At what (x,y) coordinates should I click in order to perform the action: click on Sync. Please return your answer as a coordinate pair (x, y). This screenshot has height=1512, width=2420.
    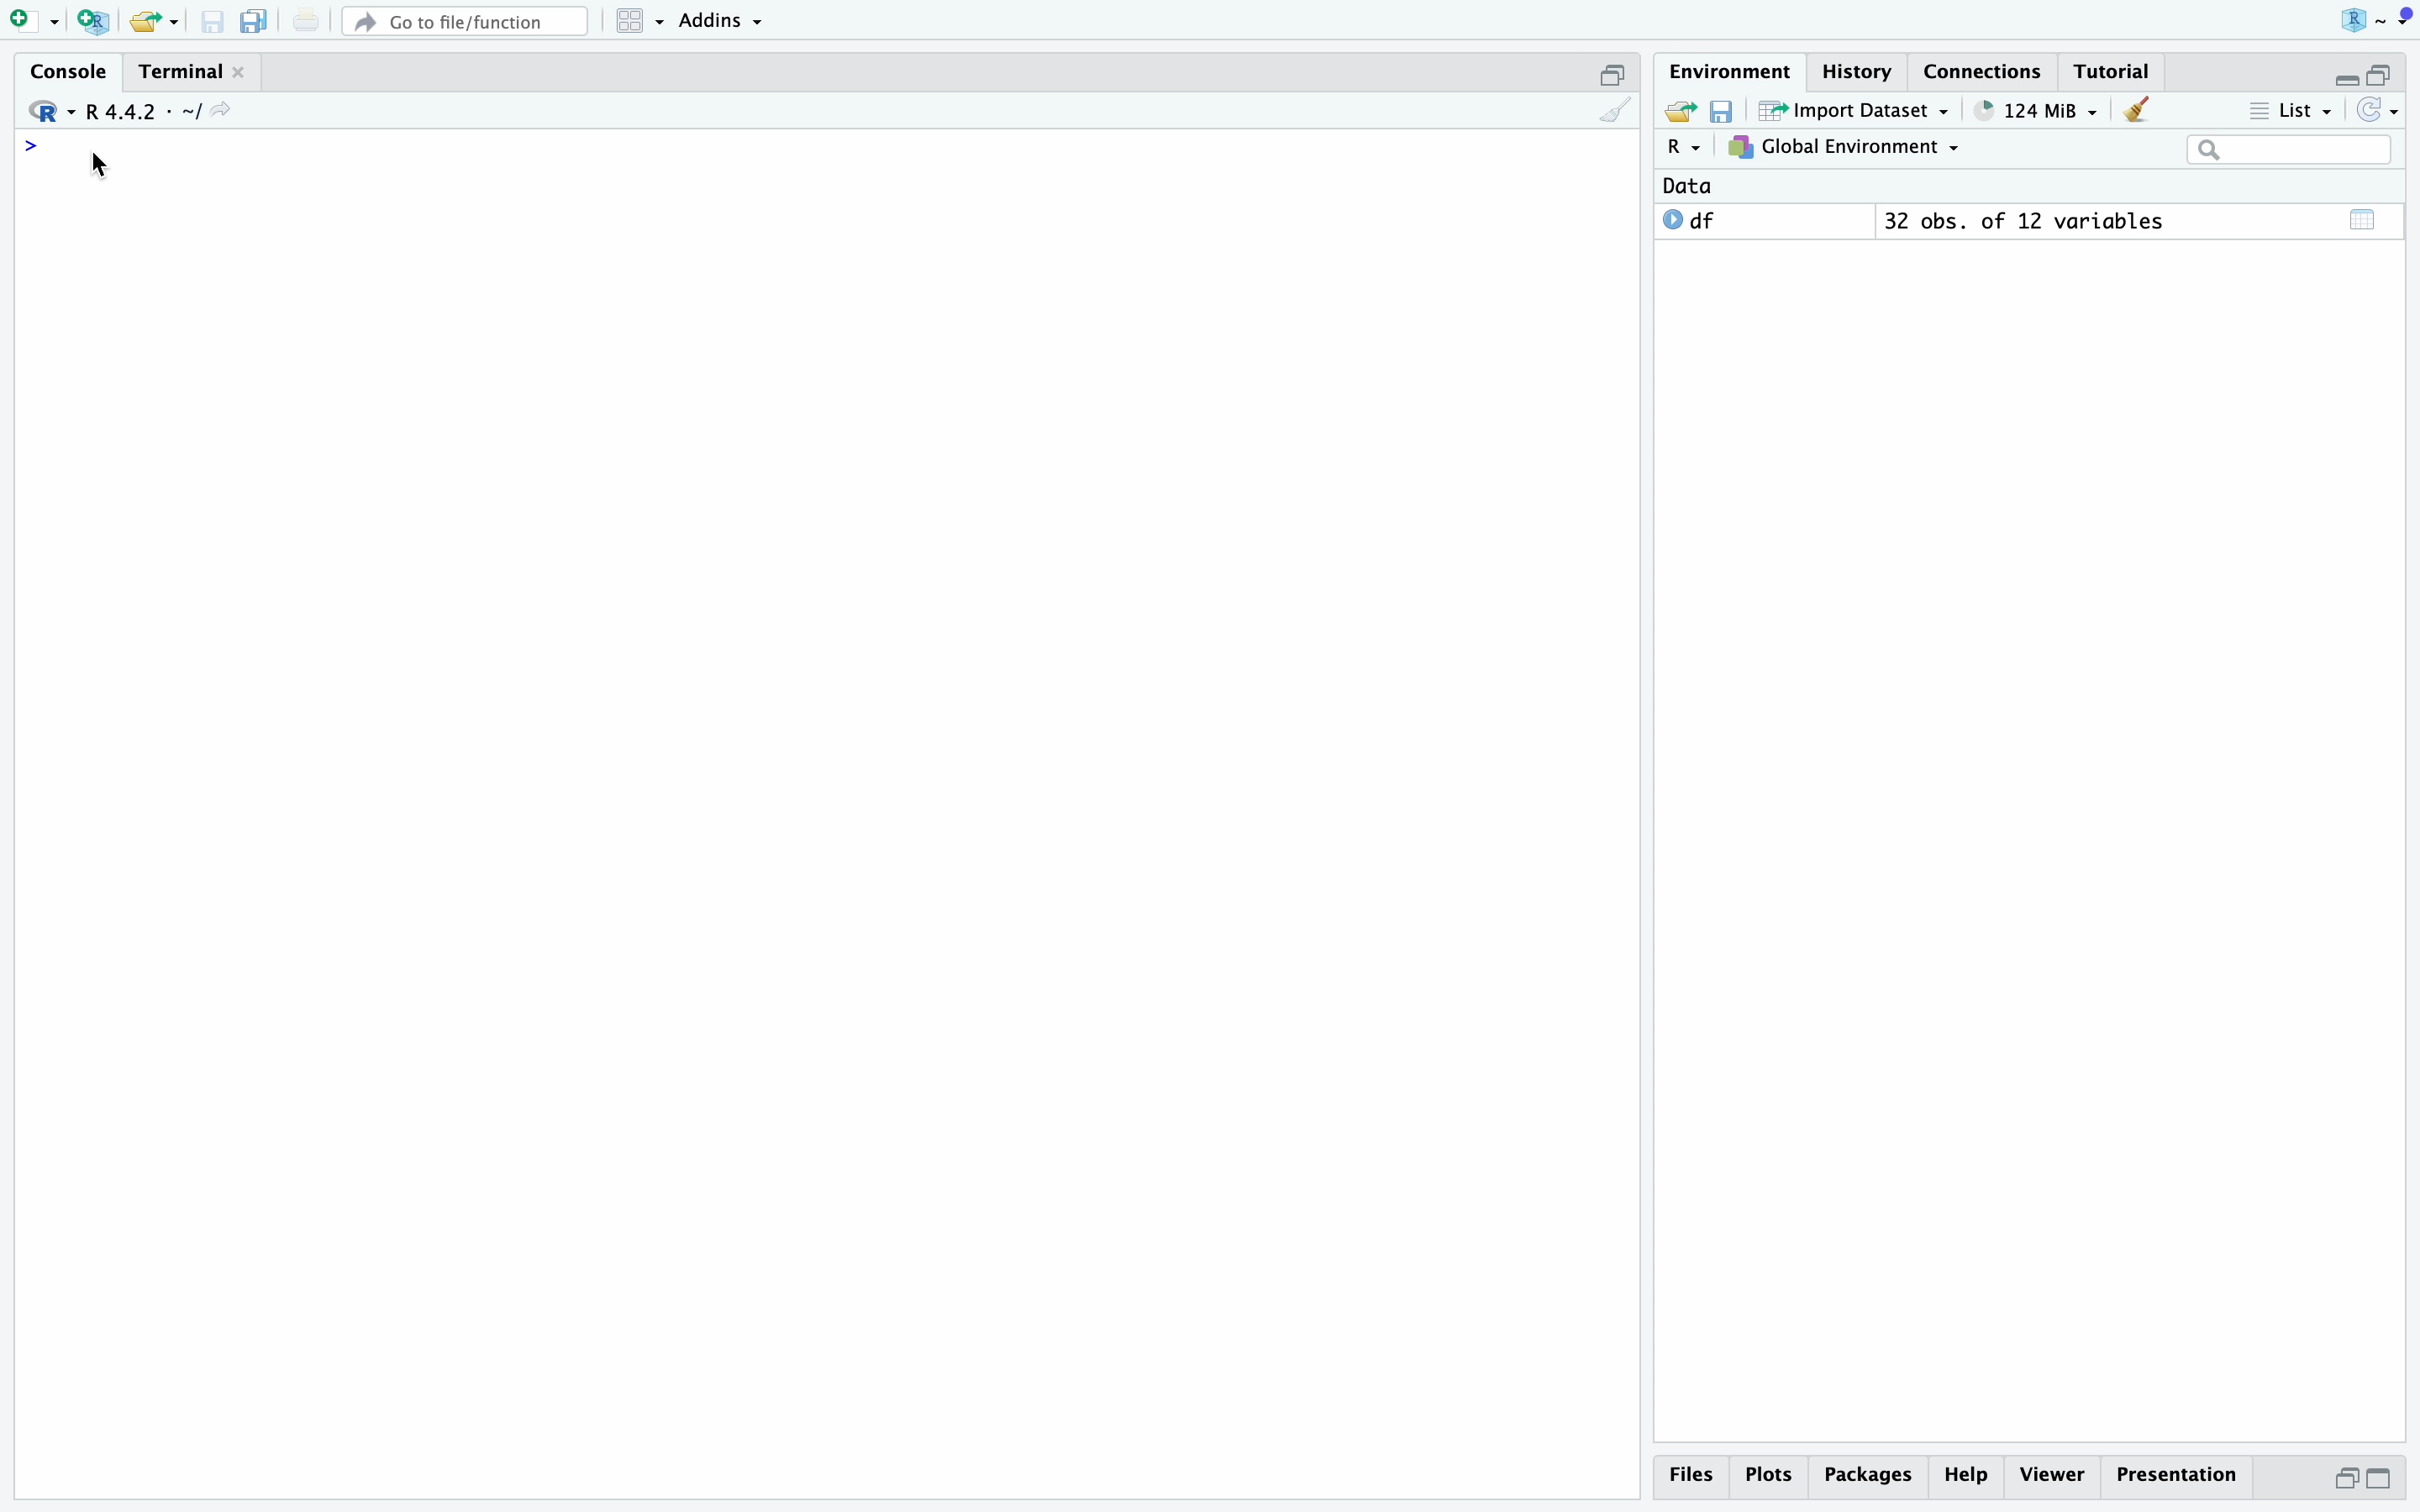
    Looking at the image, I should click on (2378, 110).